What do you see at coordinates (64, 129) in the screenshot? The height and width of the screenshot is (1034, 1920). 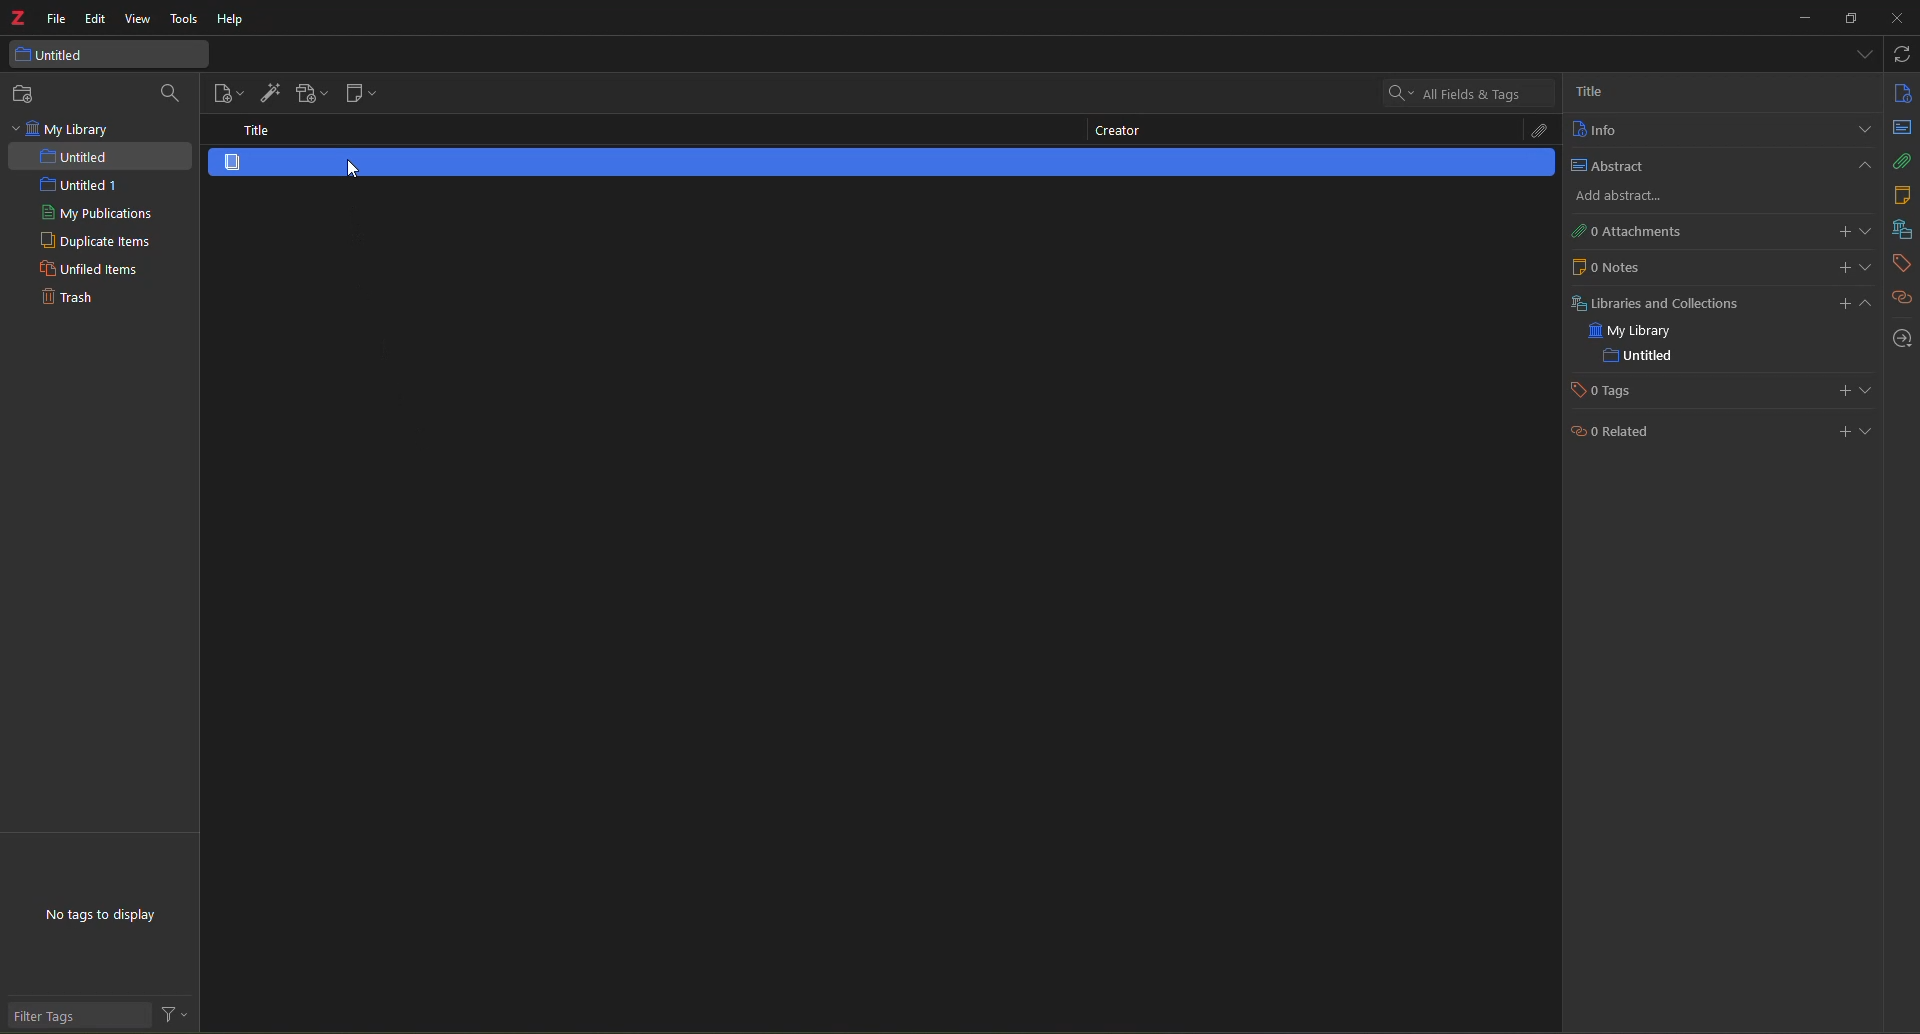 I see `my library` at bounding box center [64, 129].